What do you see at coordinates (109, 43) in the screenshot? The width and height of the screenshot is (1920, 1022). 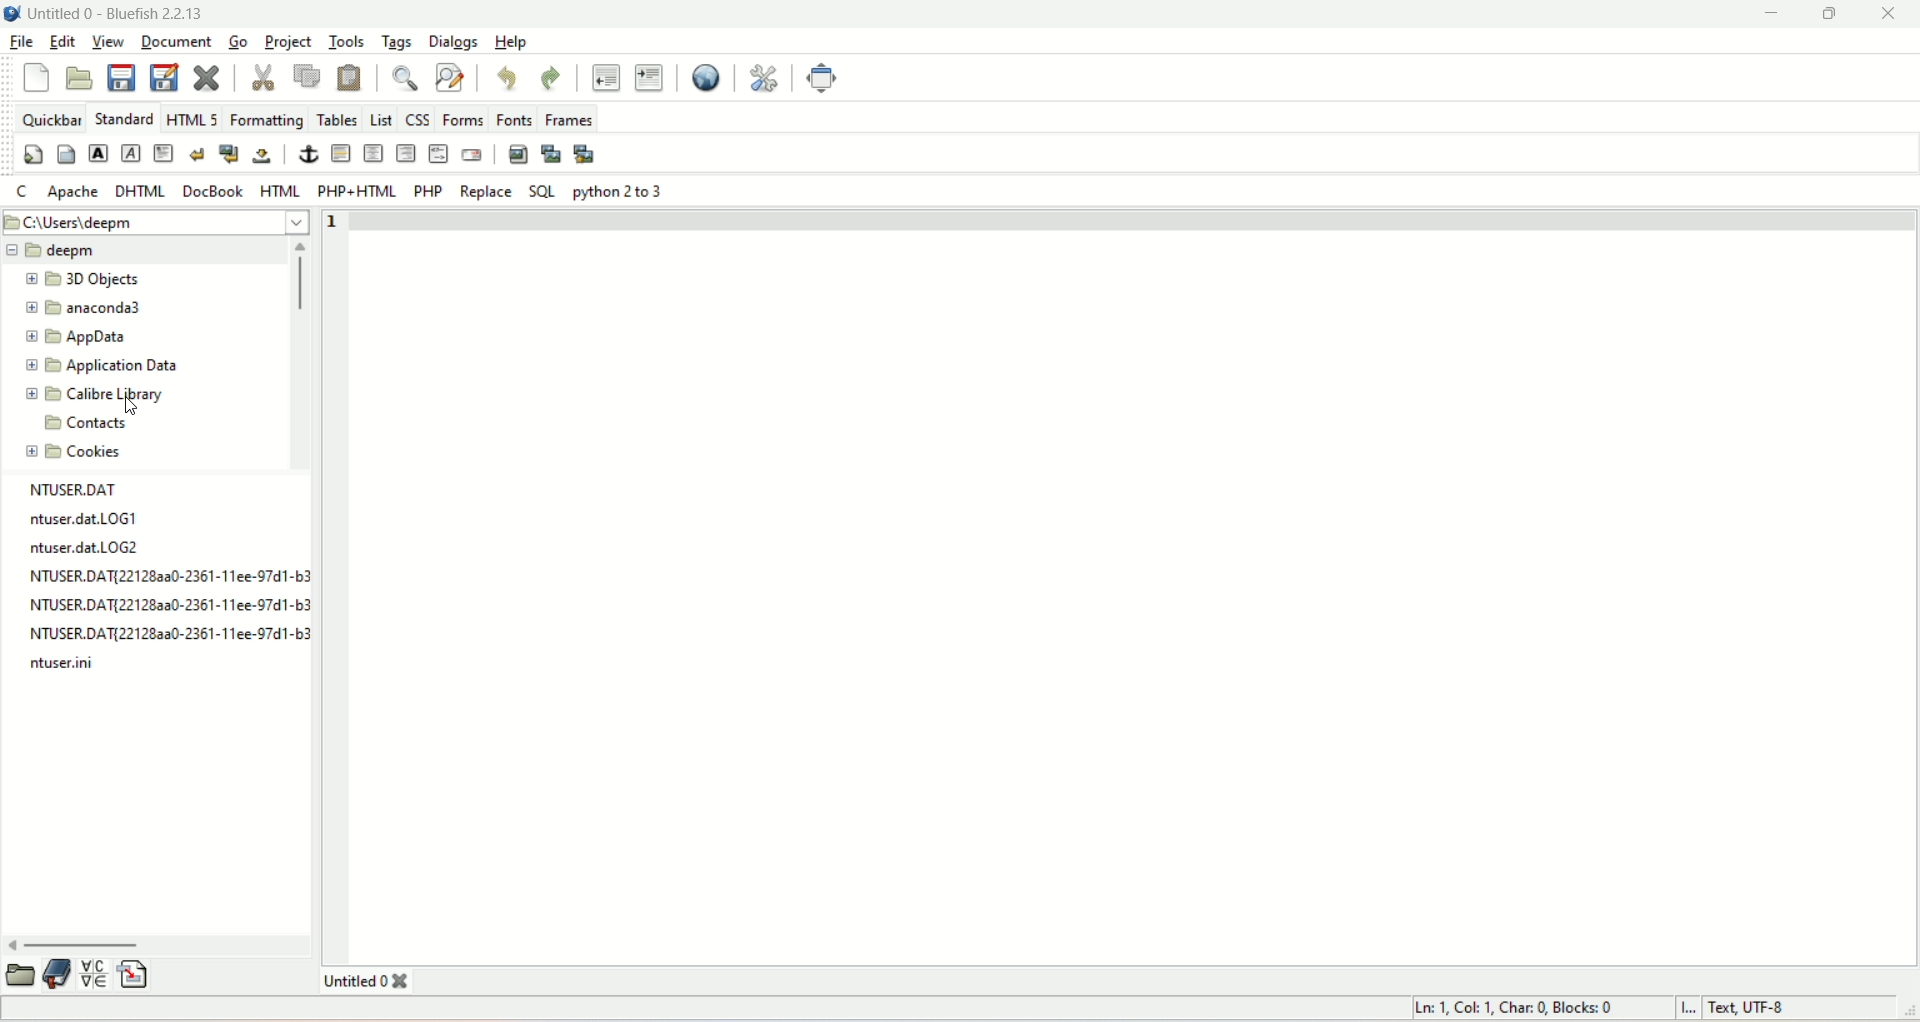 I see `view` at bounding box center [109, 43].